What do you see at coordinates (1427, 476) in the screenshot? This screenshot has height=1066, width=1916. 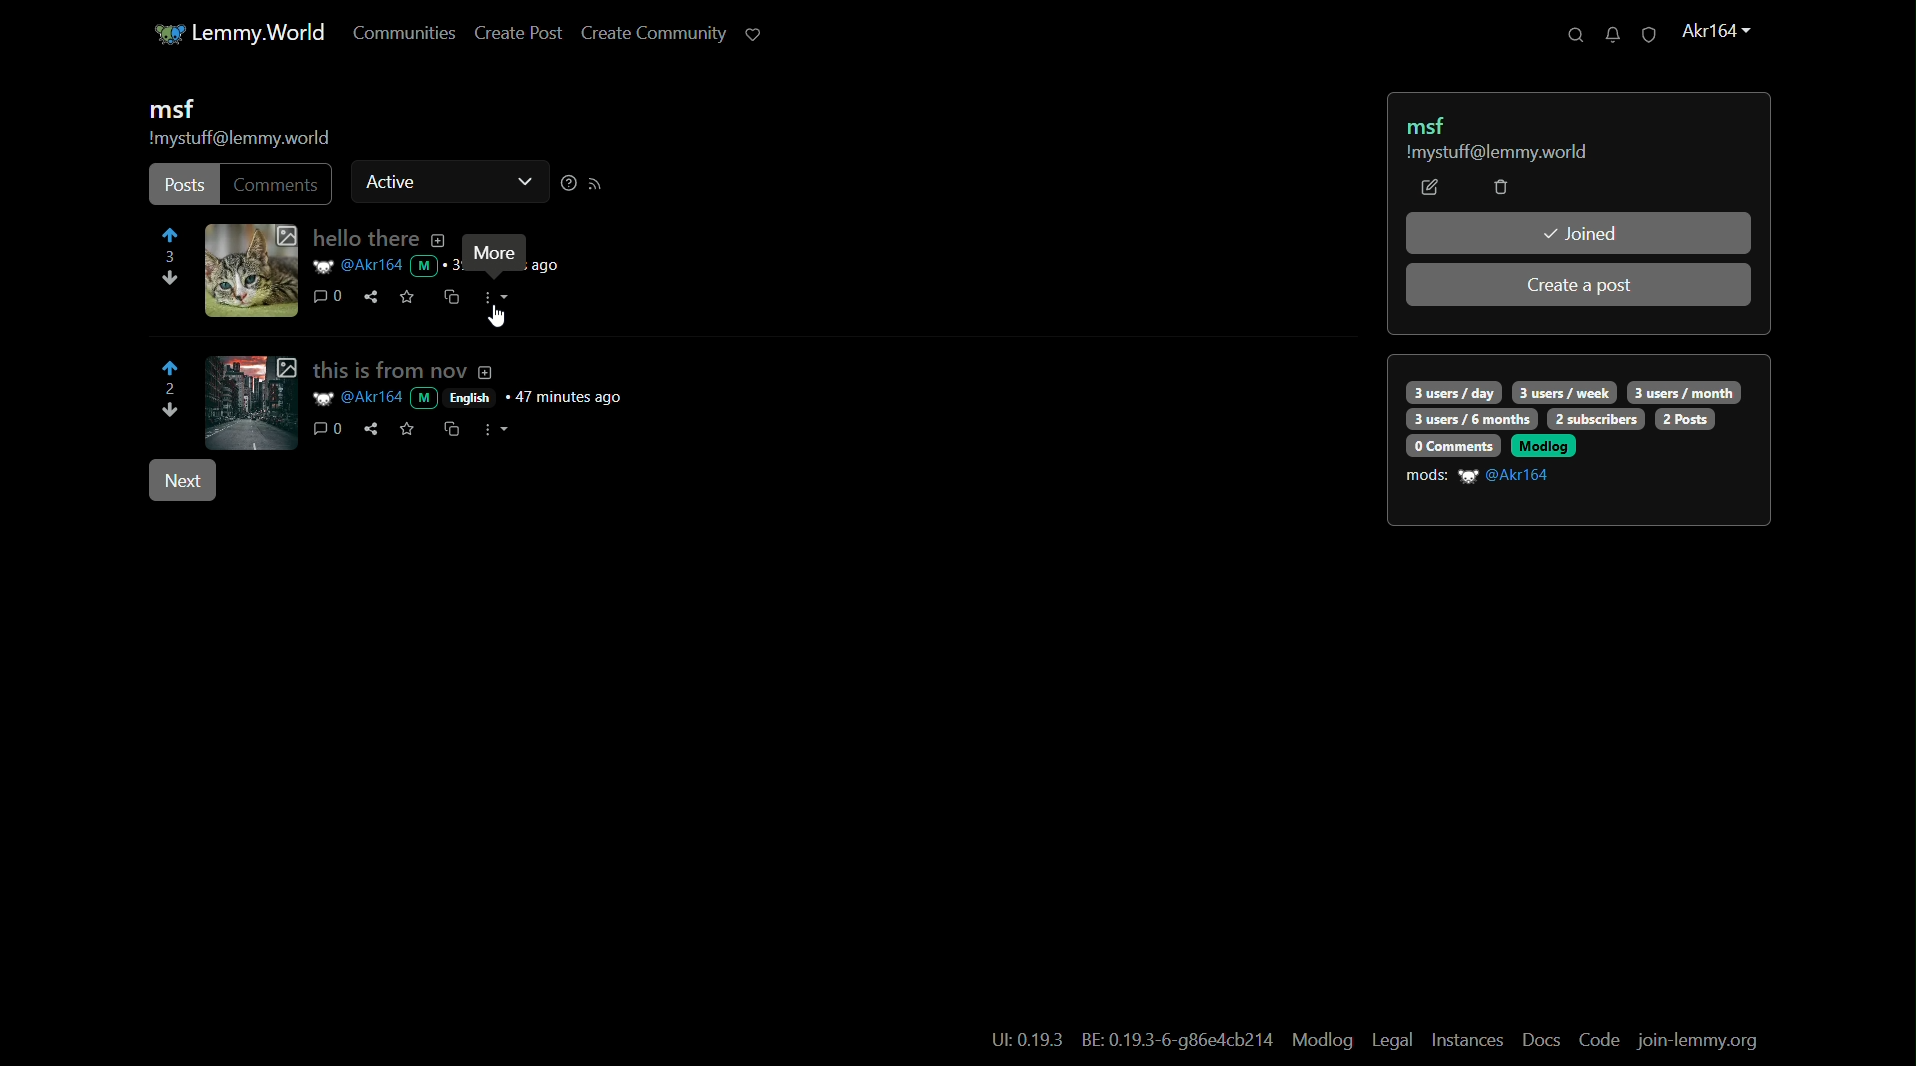 I see `mods` at bounding box center [1427, 476].